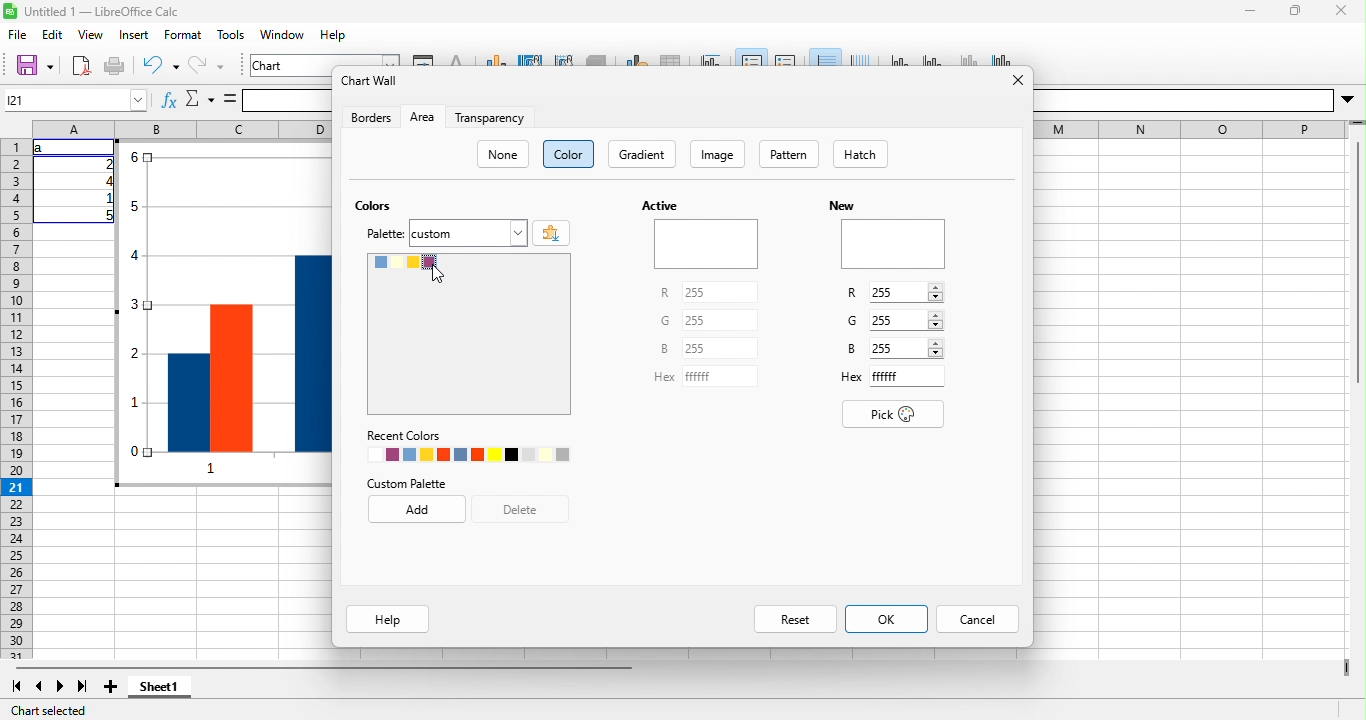  What do you see at coordinates (417, 509) in the screenshot?
I see `add` at bounding box center [417, 509].